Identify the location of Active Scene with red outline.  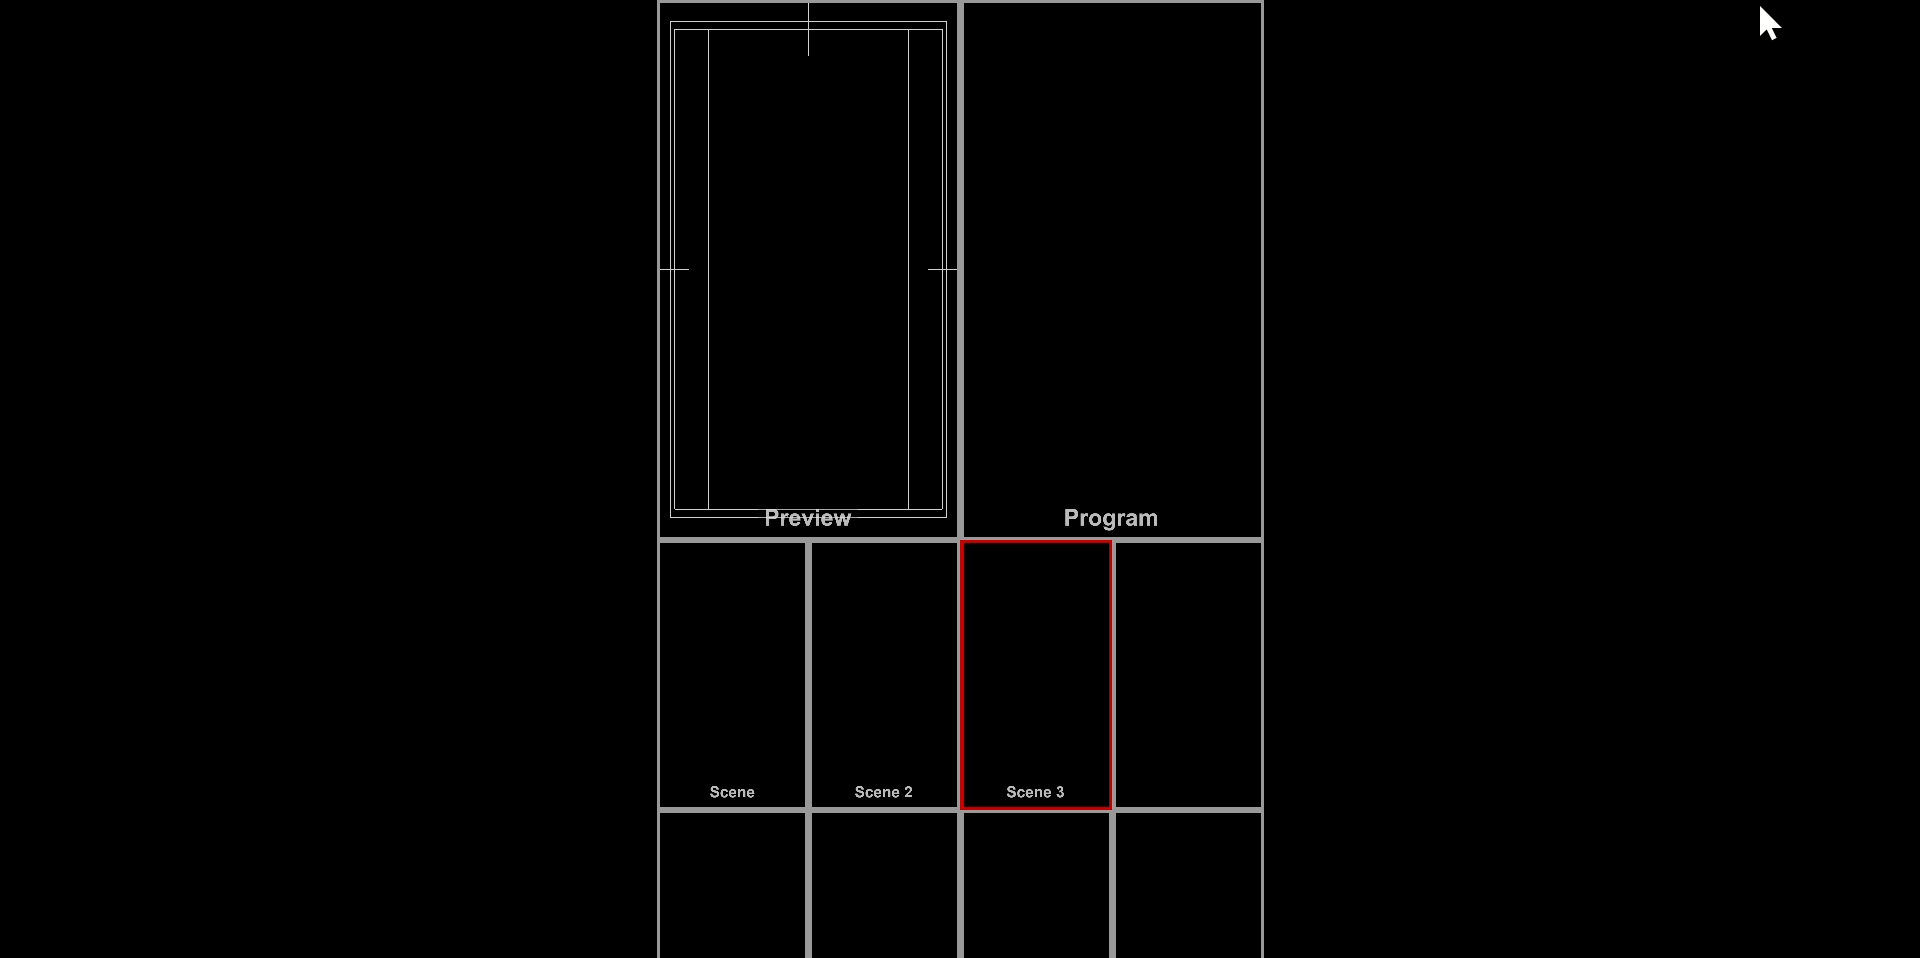
(1039, 675).